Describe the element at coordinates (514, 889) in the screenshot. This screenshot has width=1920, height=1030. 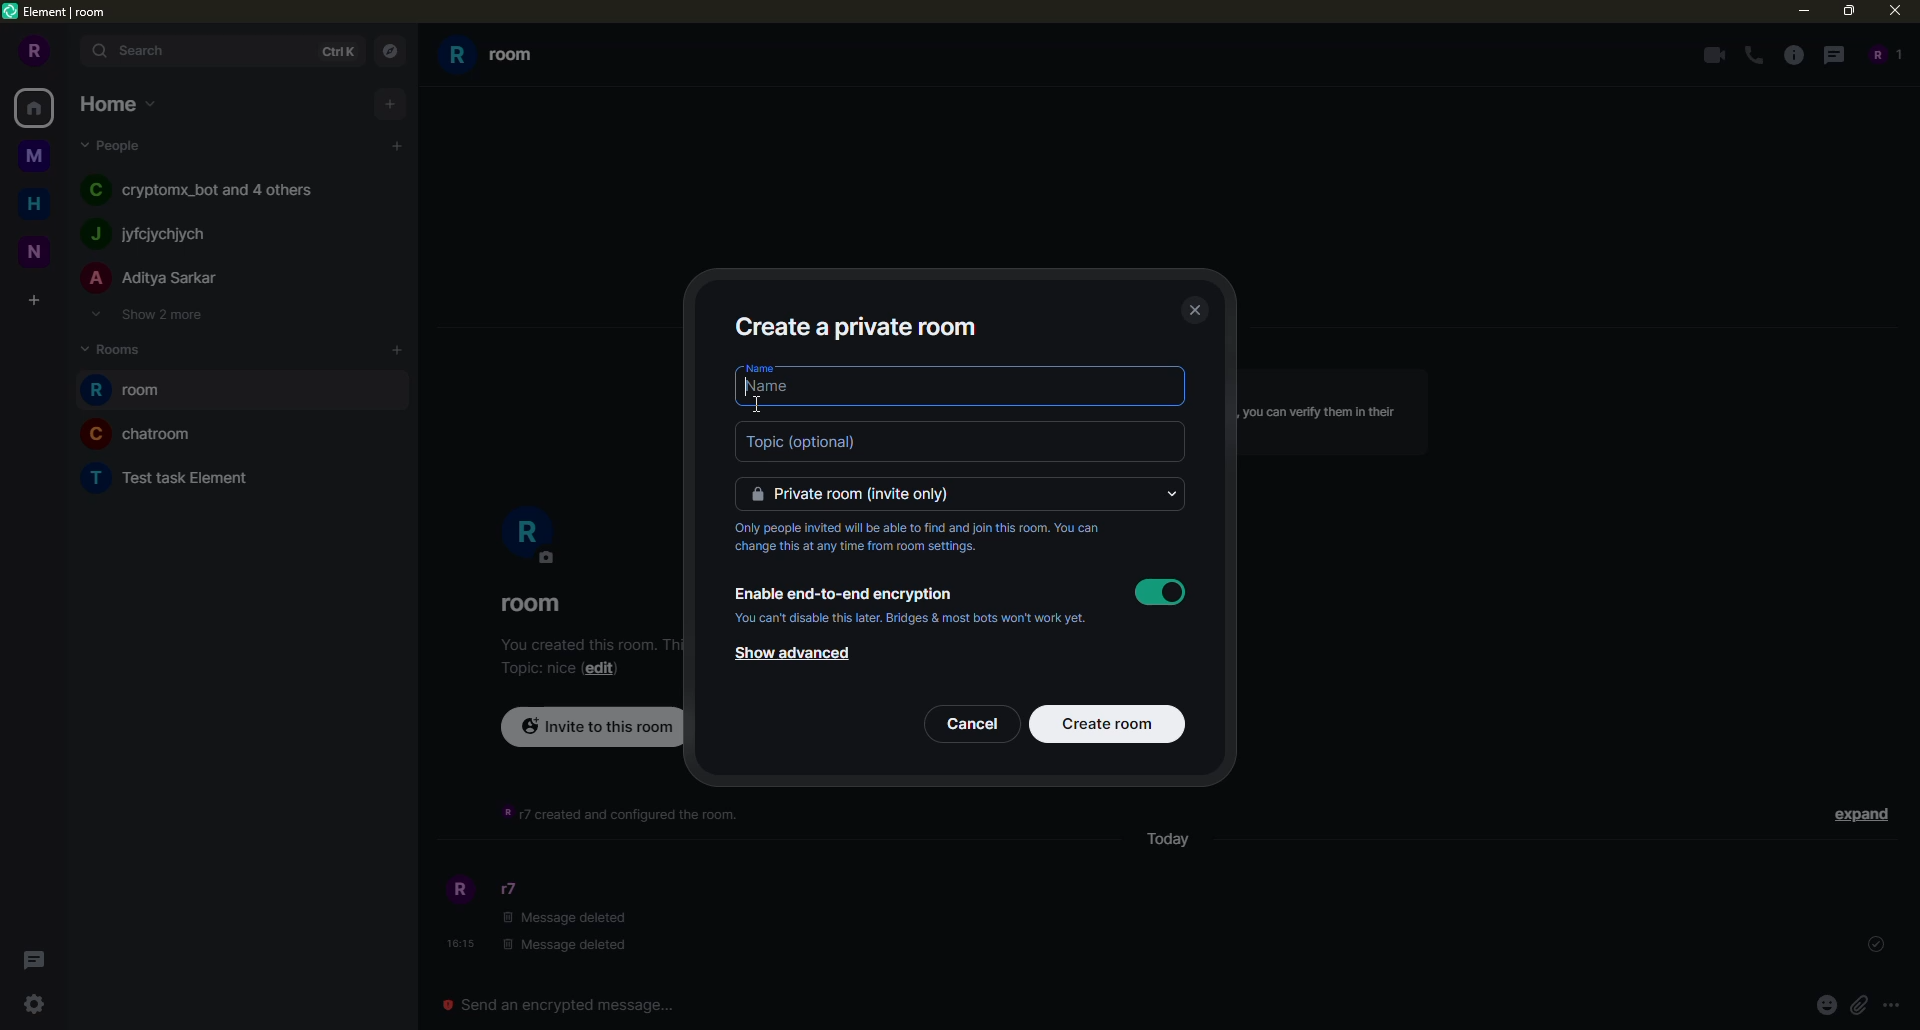
I see `people` at that location.